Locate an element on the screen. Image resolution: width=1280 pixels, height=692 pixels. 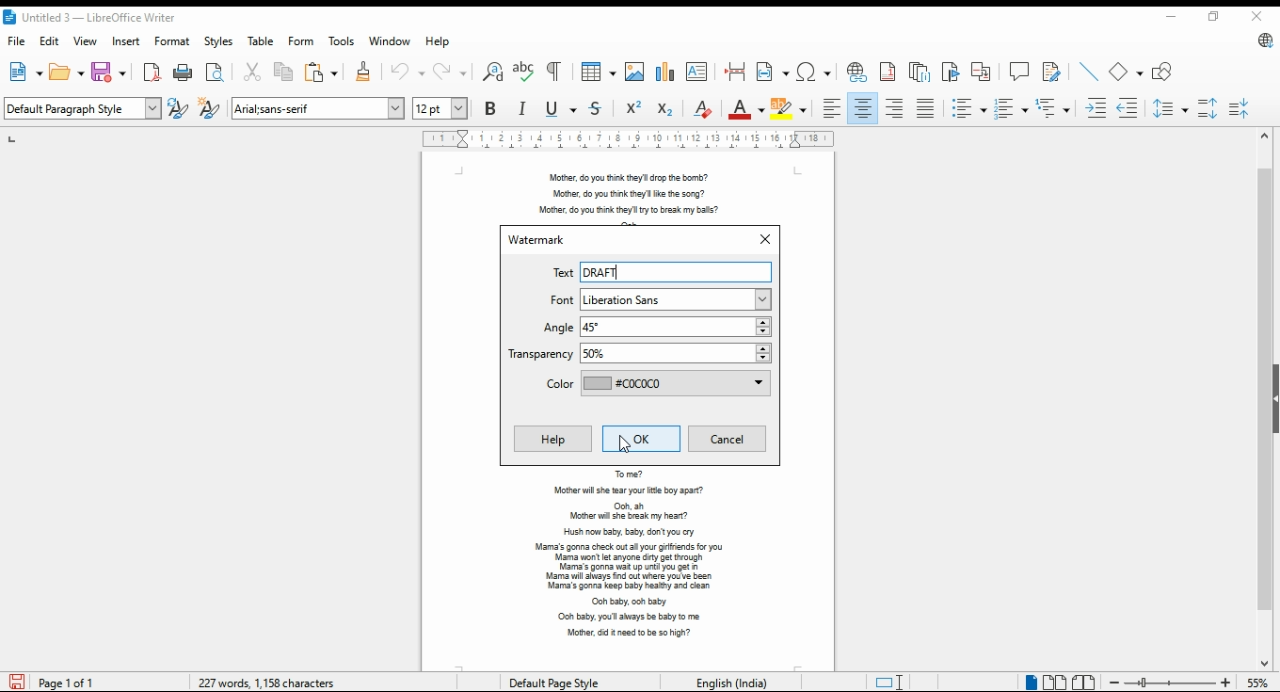
insert line is located at coordinates (1090, 72).